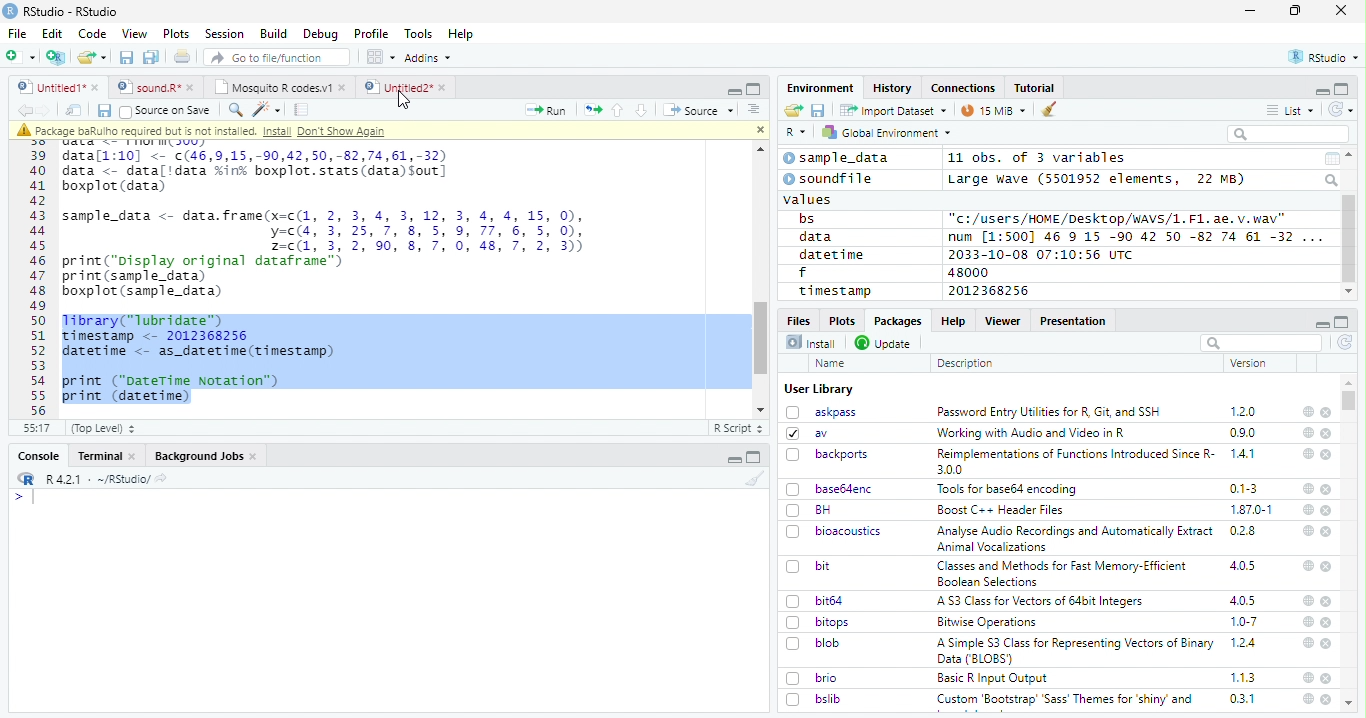 The image size is (1366, 718). What do you see at coordinates (885, 343) in the screenshot?
I see `Update` at bounding box center [885, 343].